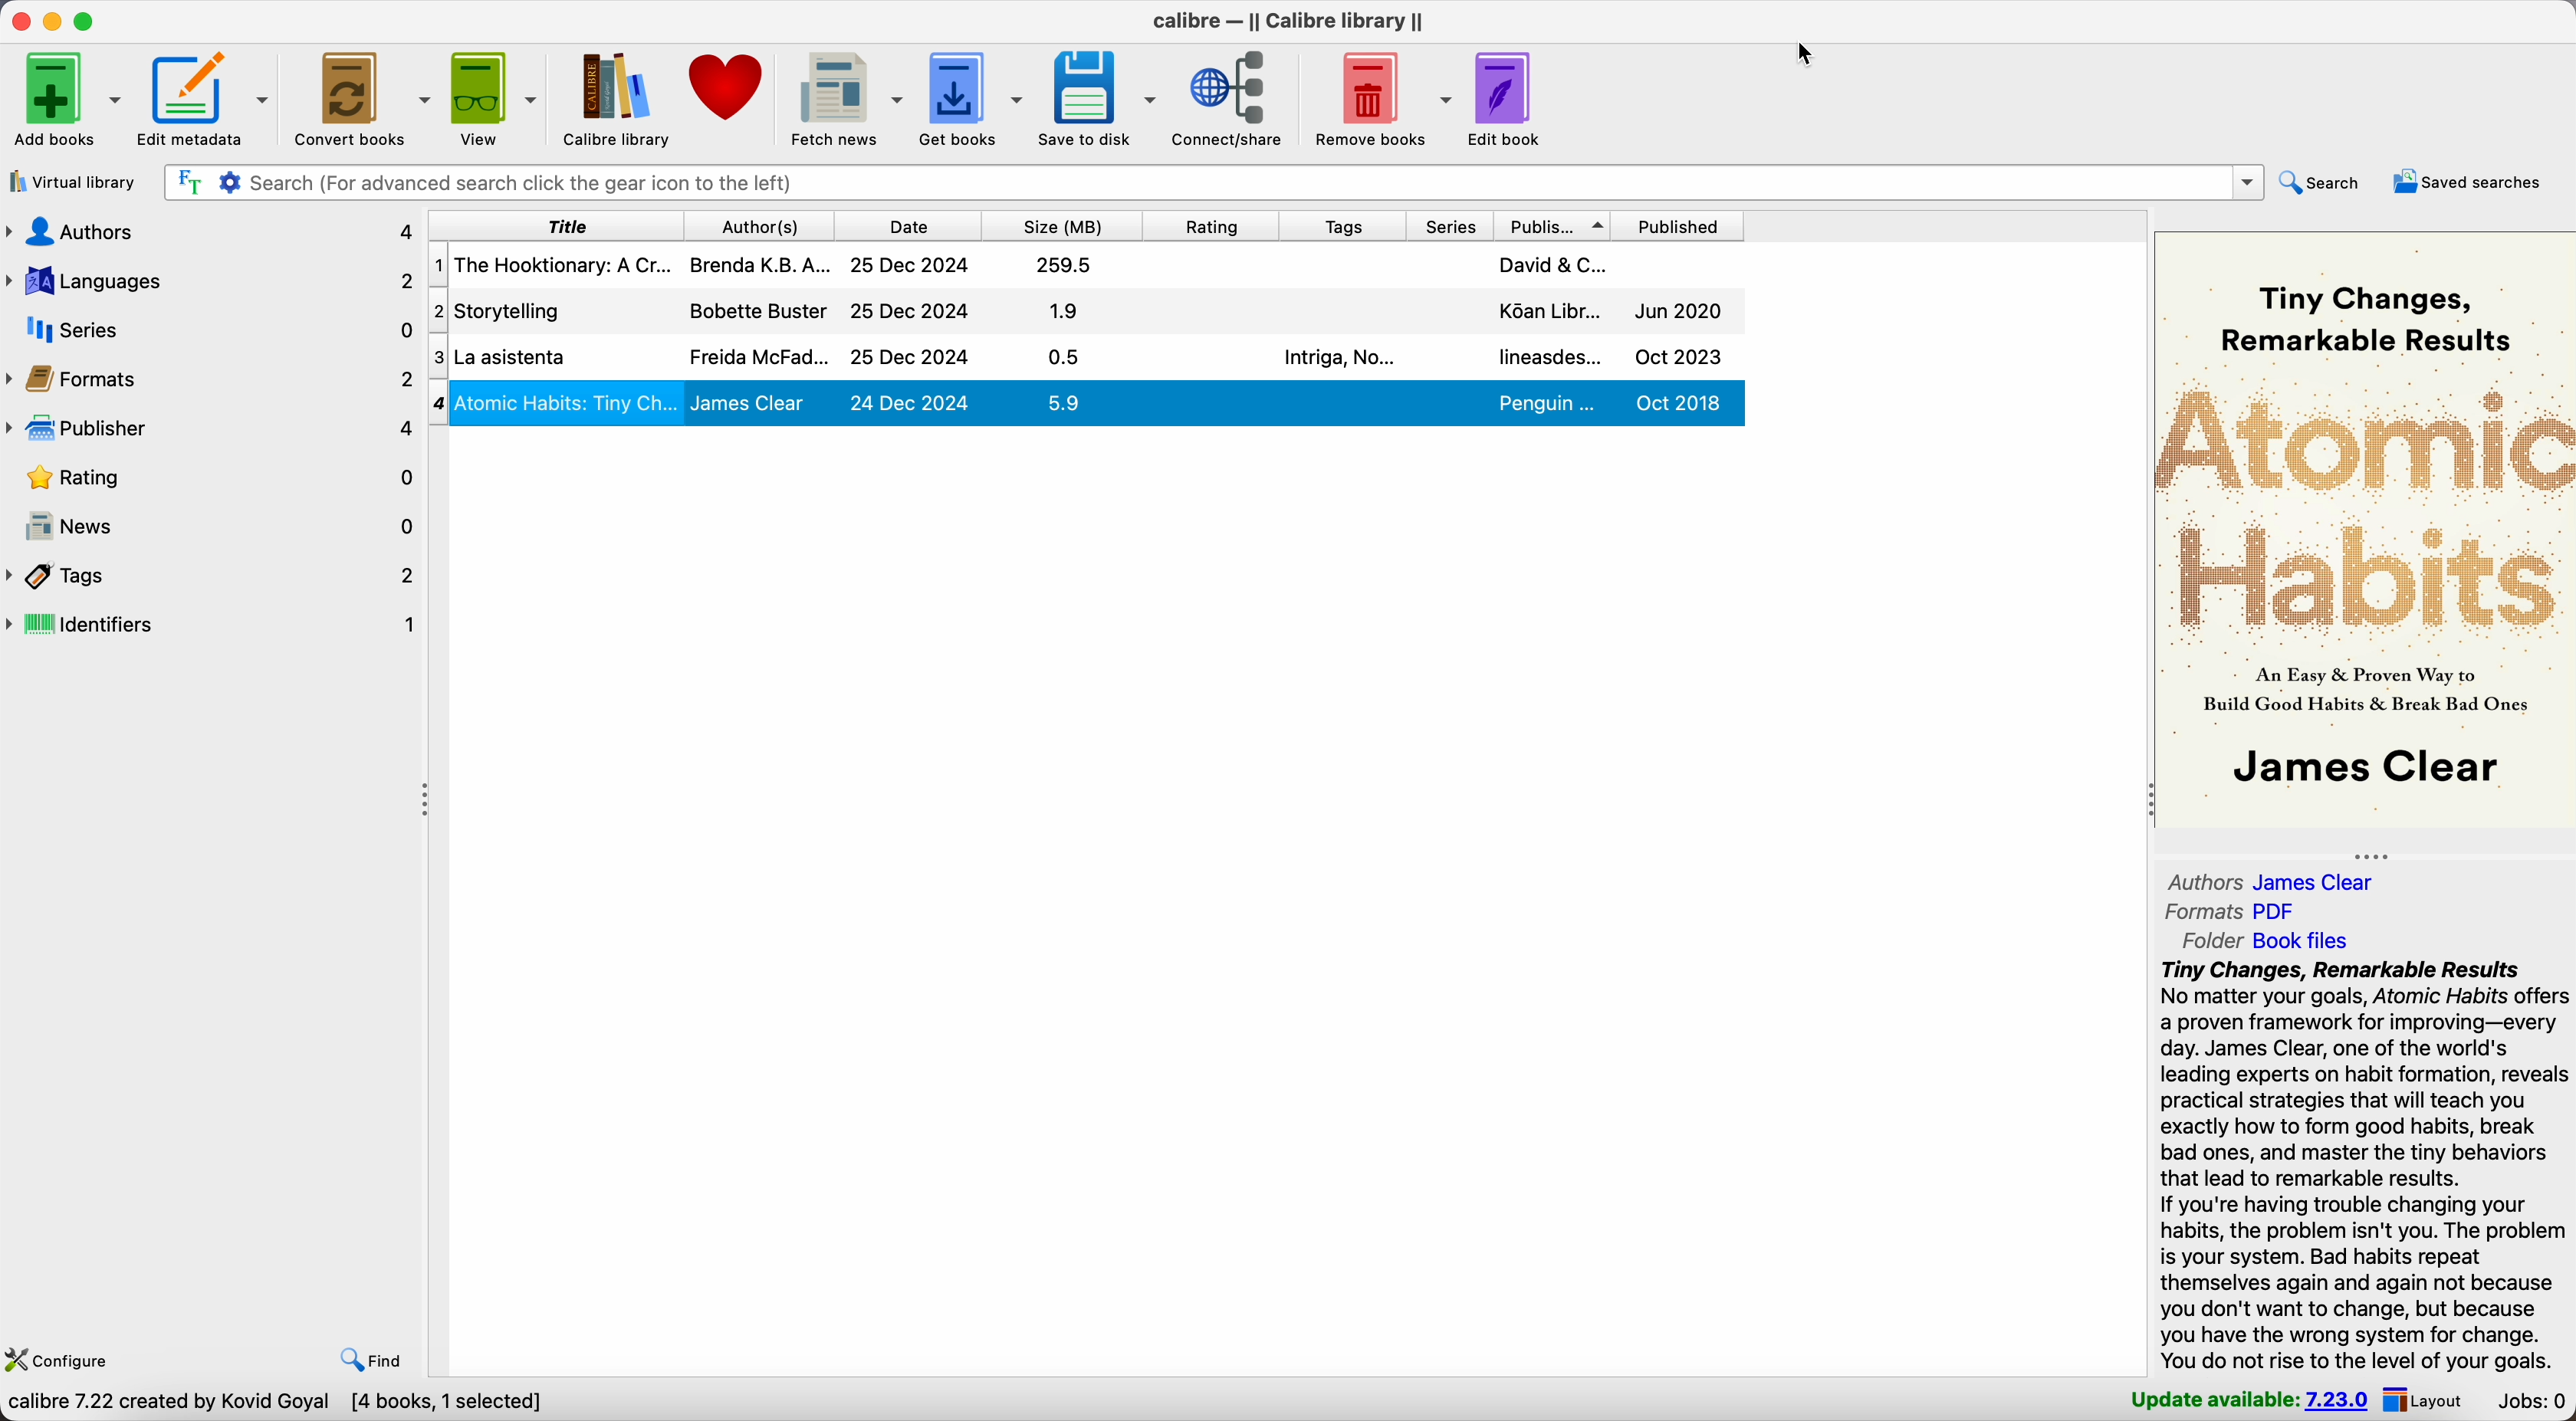  What do you see at coordinates (493, 100) in the screenshot?
I see `view` at bounding box center [493, 100].